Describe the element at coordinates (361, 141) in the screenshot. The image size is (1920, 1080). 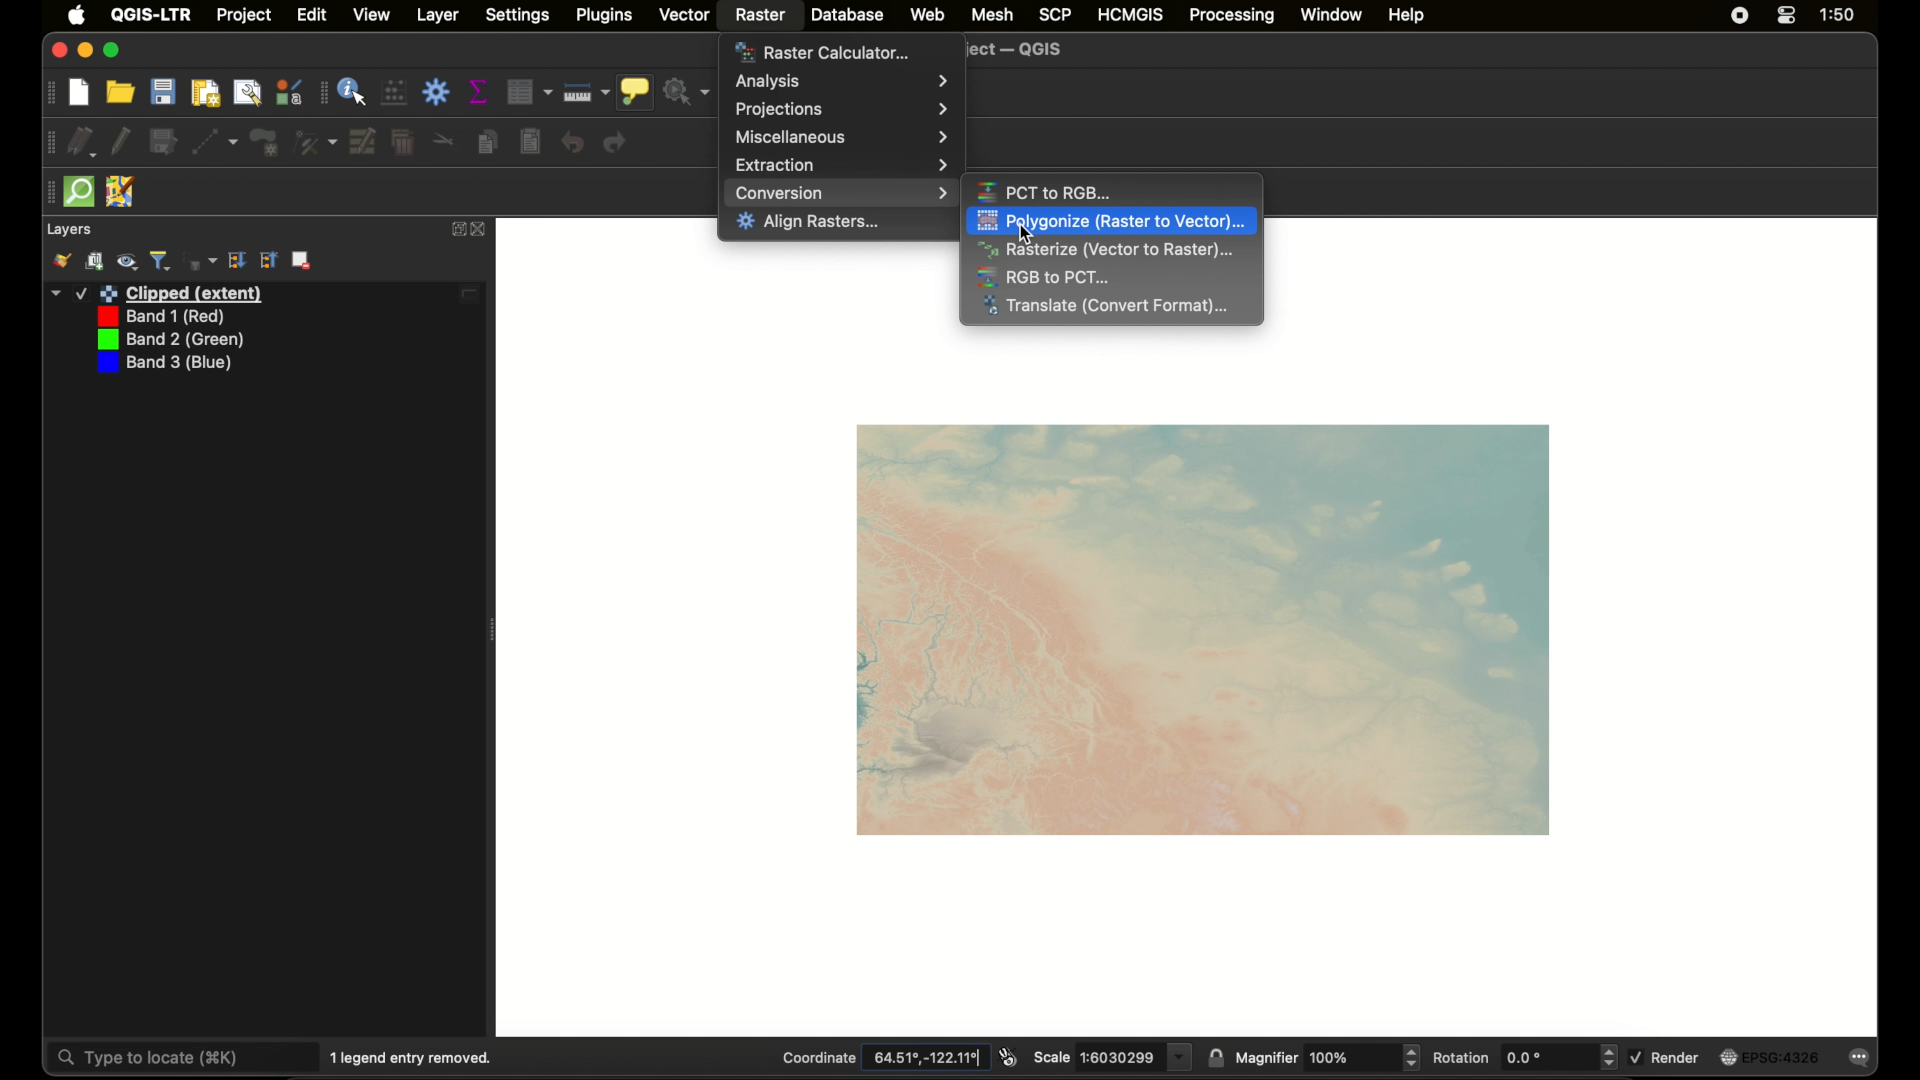
I see `modify attributes` at that location.